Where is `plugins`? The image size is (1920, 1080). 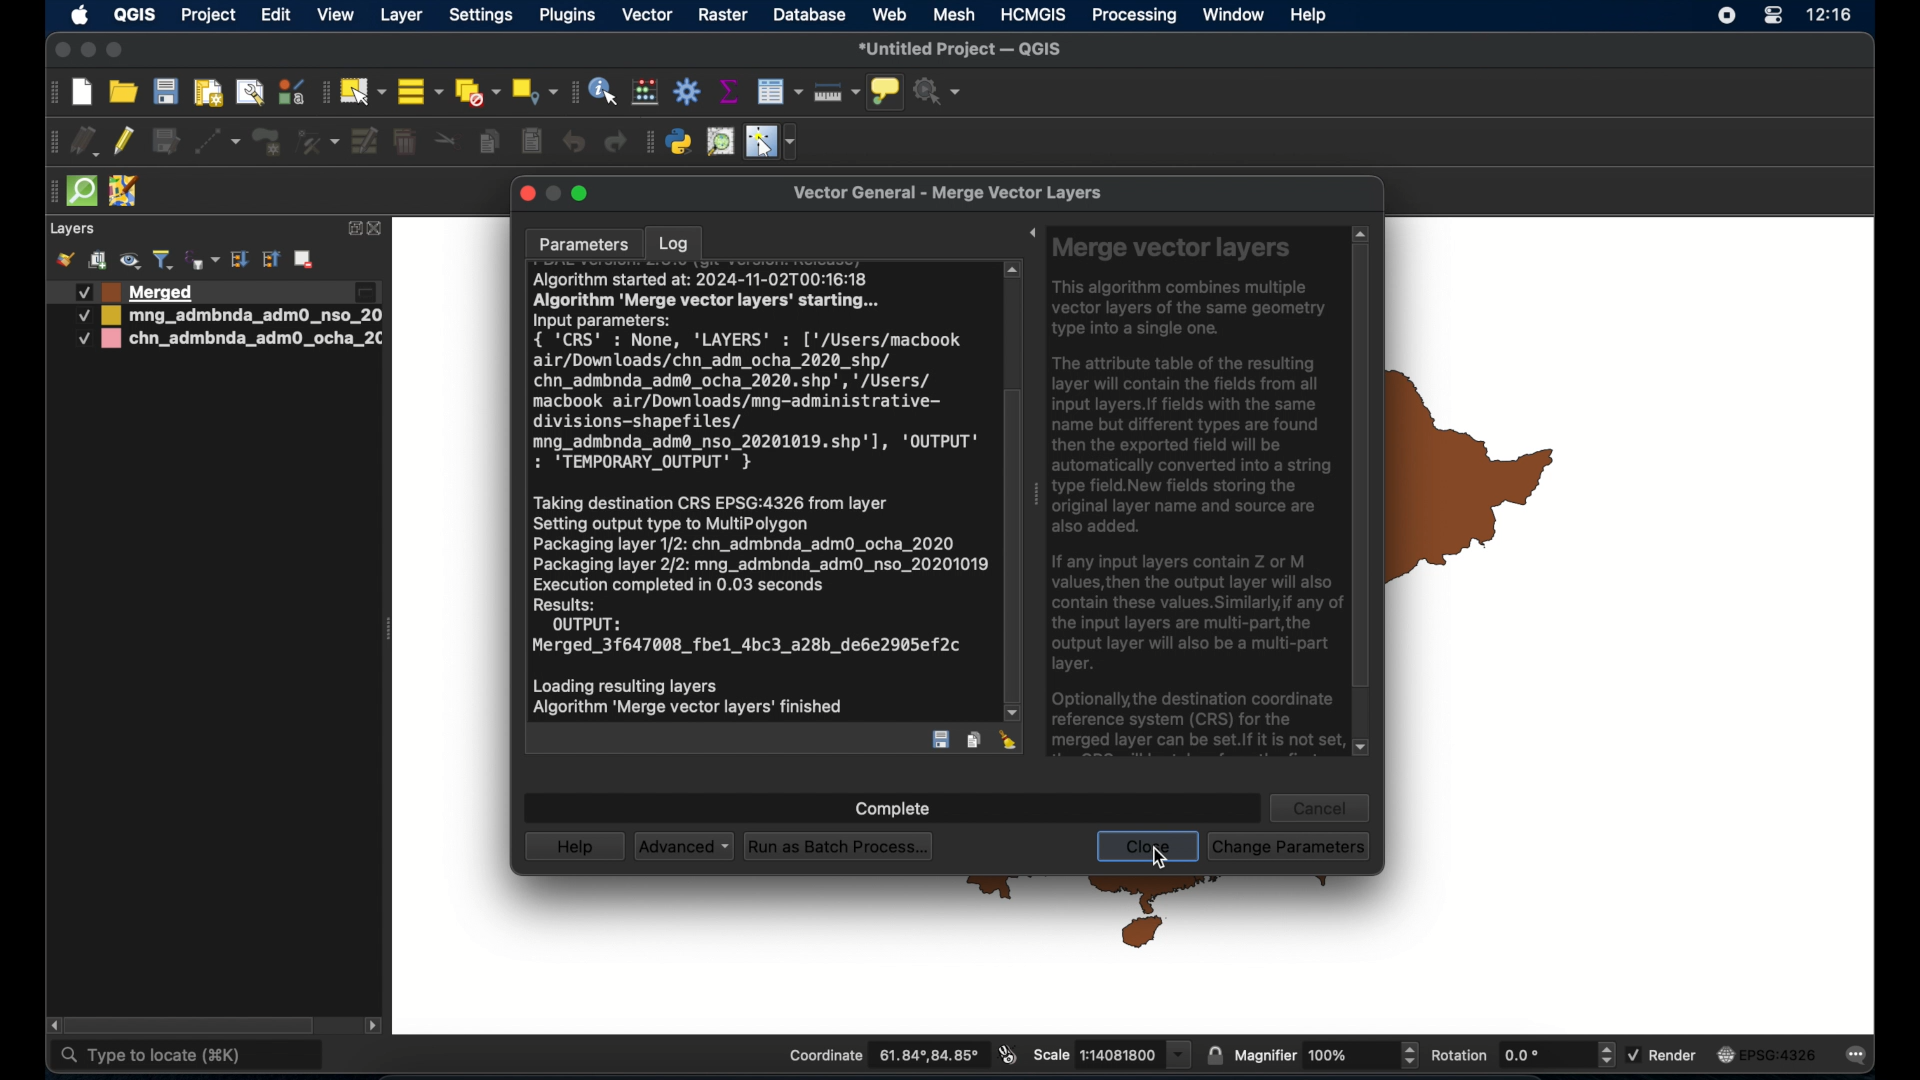
plugins is located at coordinates (571, 15).